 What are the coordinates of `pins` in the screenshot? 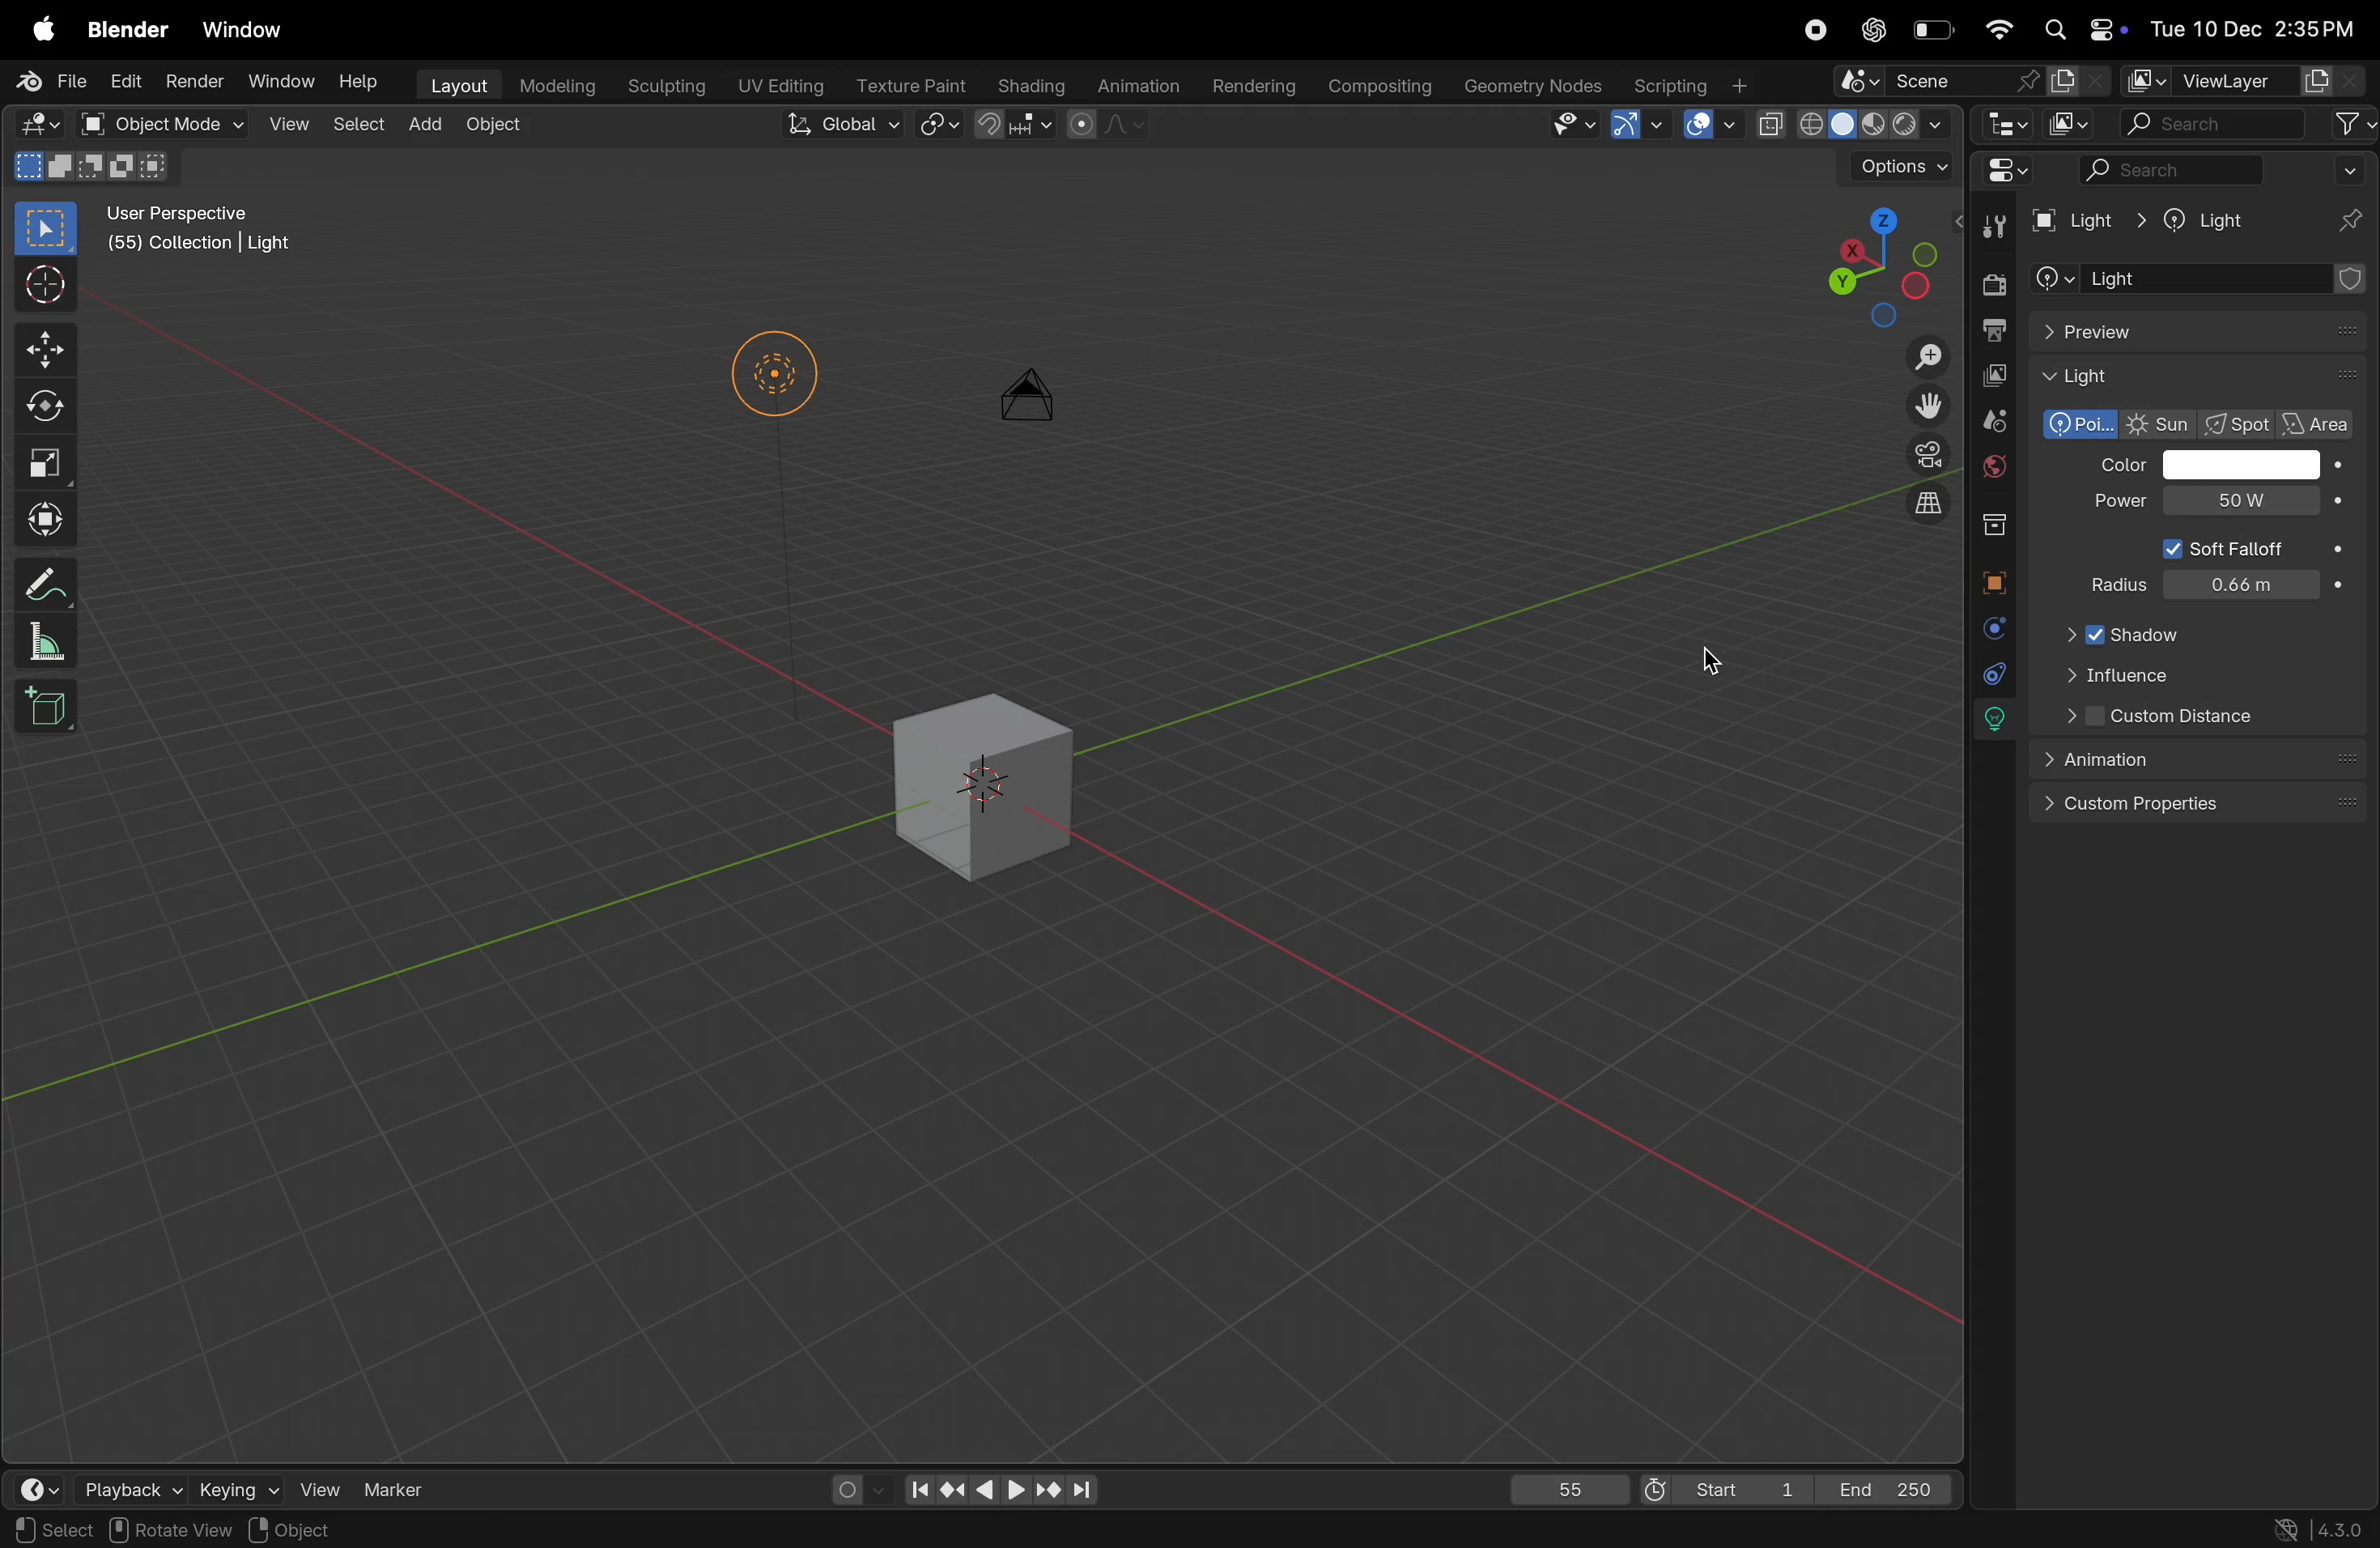 It's located at (2352, 219).